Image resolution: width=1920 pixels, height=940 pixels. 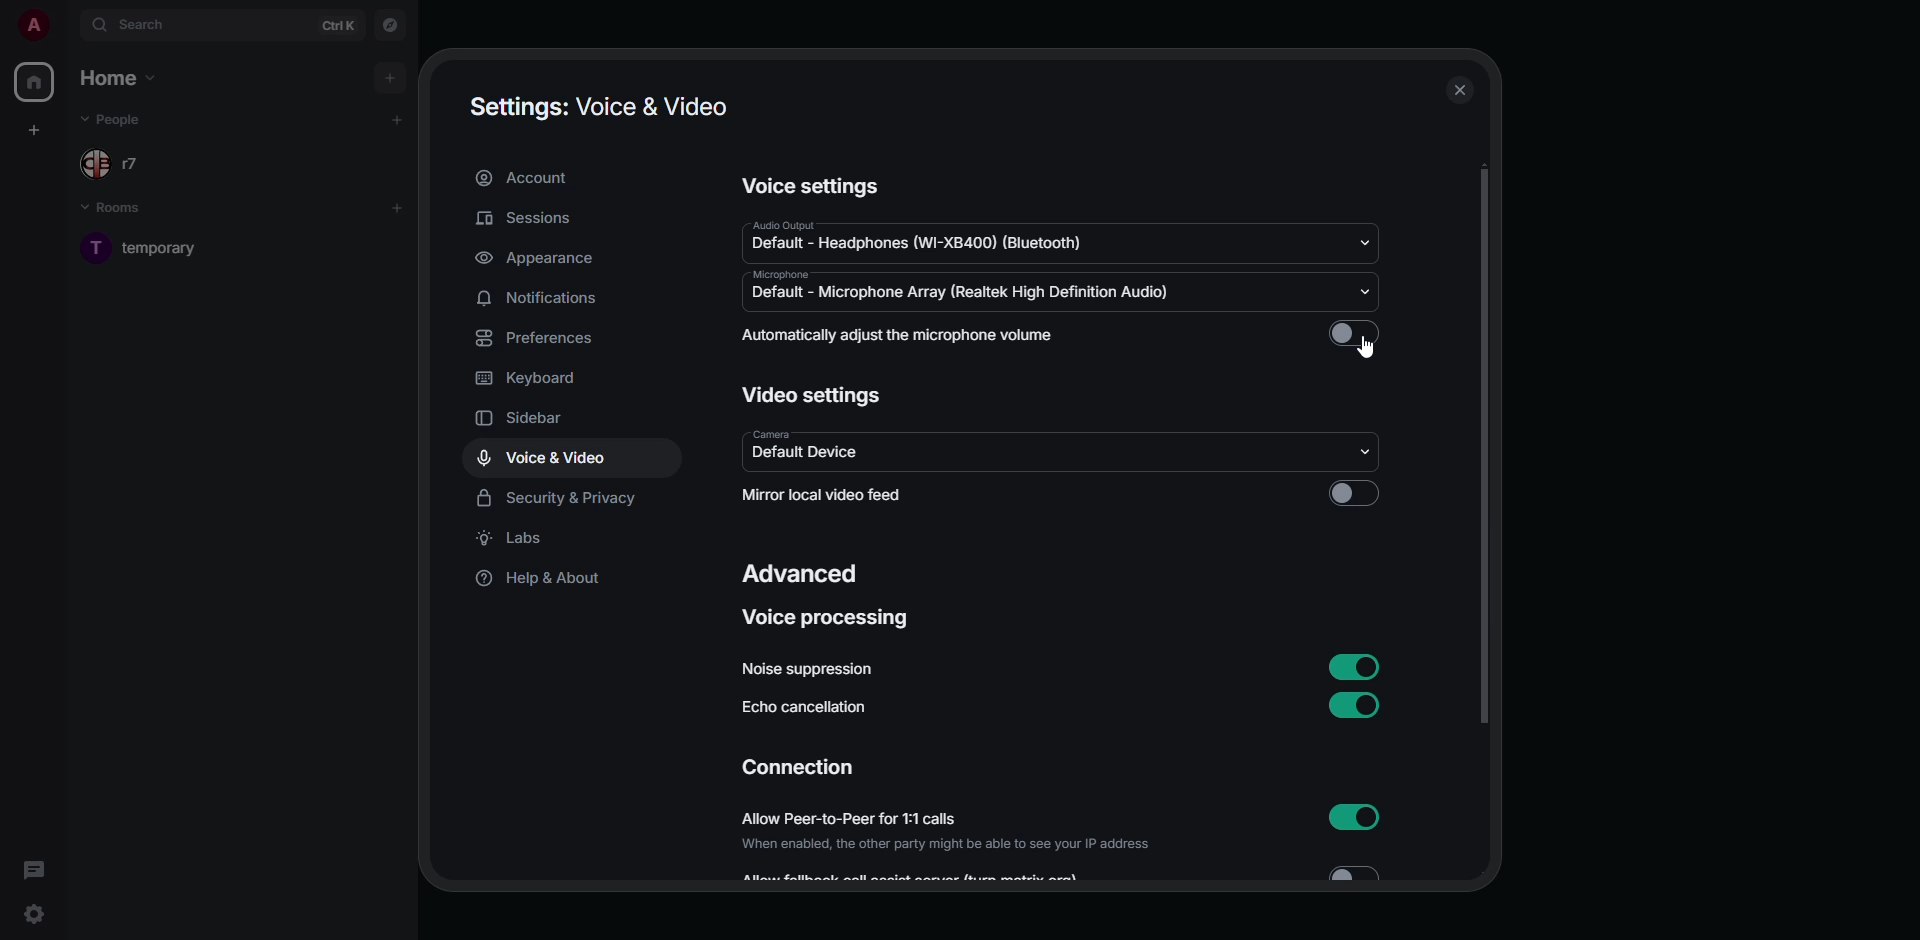 I want to click on preferences, so click(x=540, y=340).